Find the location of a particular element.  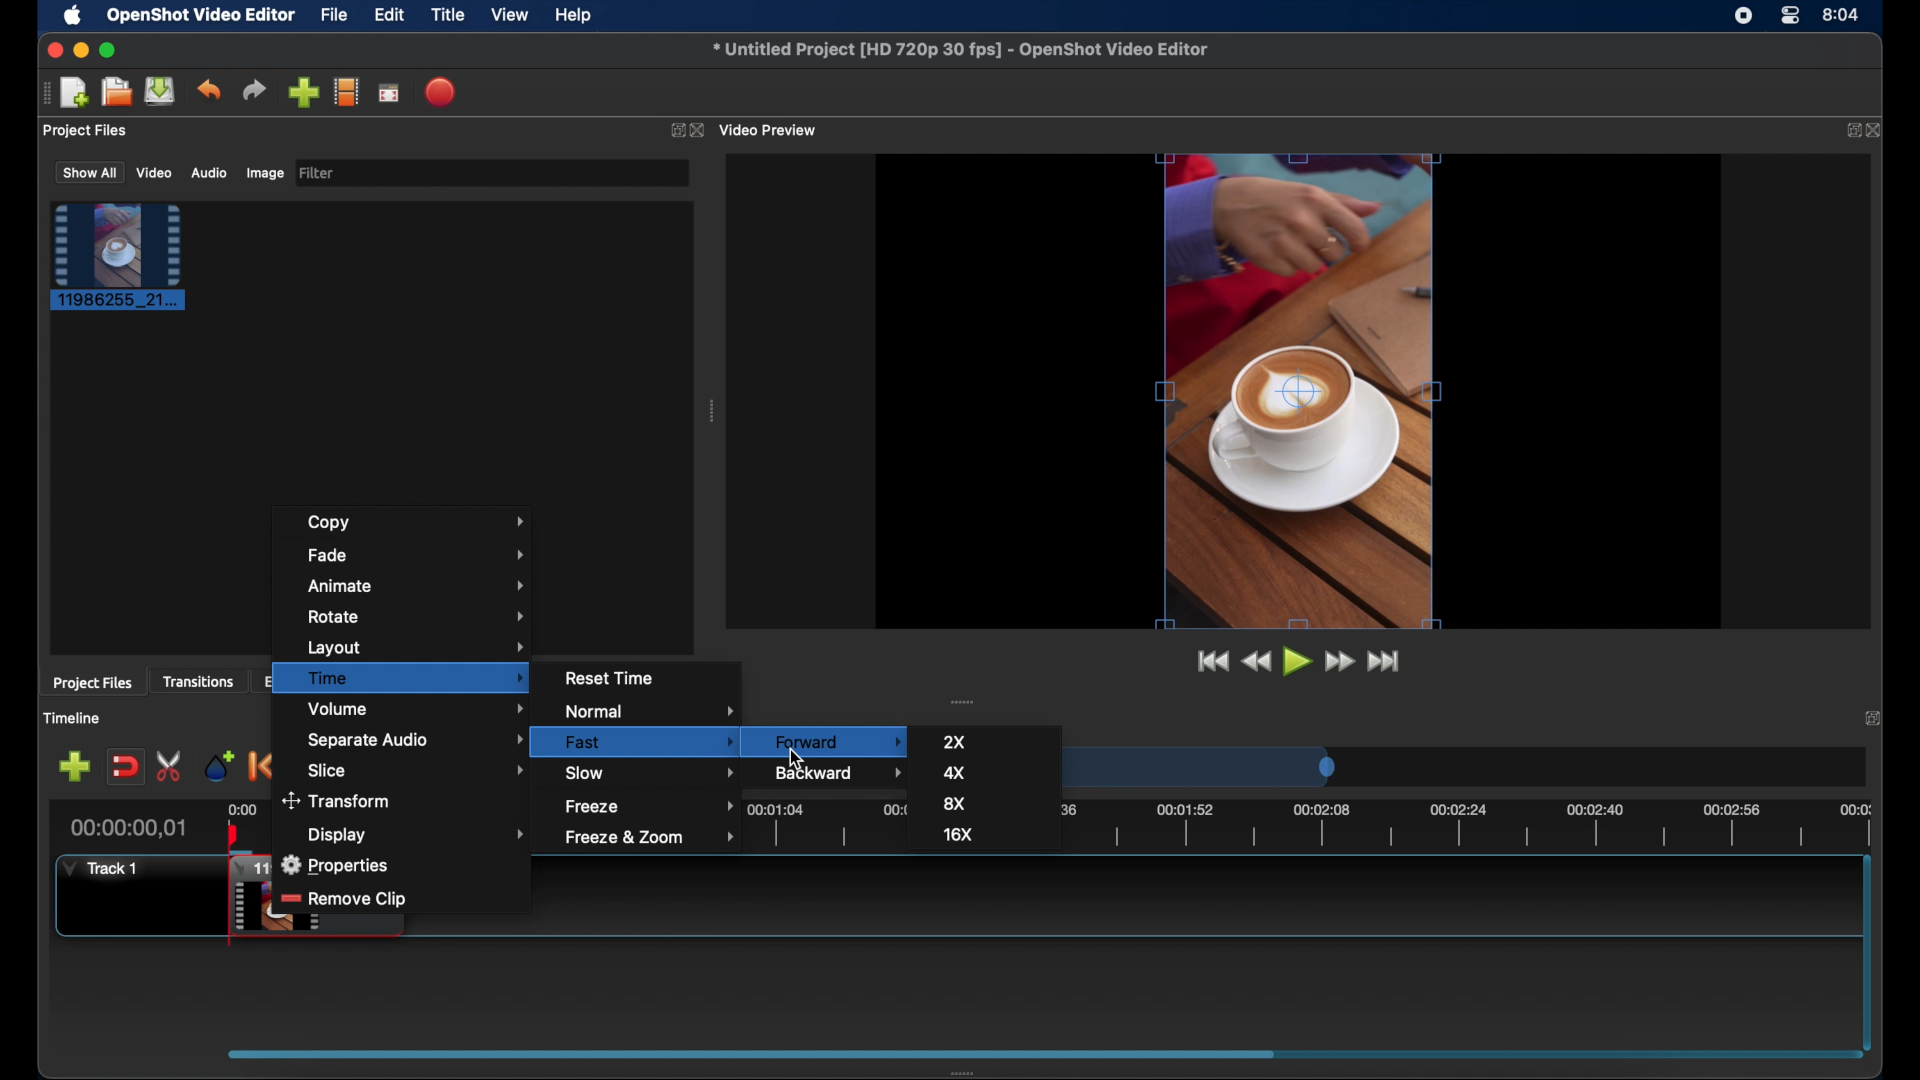

forward menu is located at coordinates (831, 739).